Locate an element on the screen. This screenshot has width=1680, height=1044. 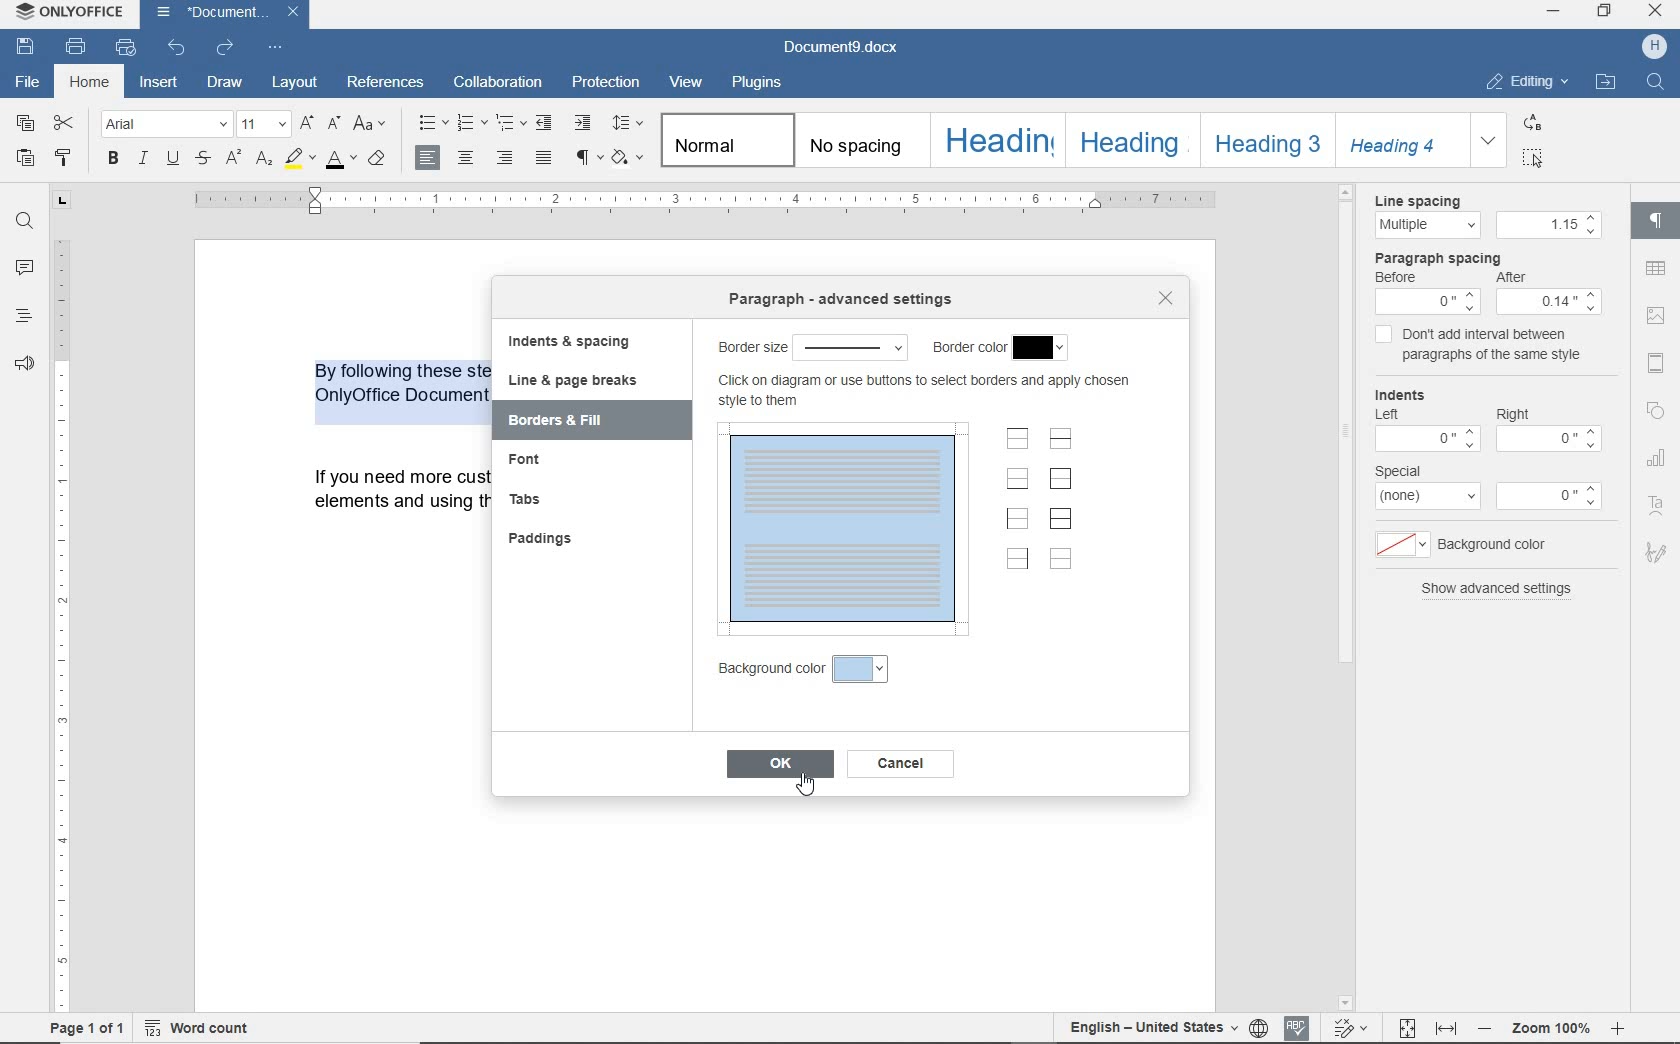
background color is located at coordinates (862, 669).